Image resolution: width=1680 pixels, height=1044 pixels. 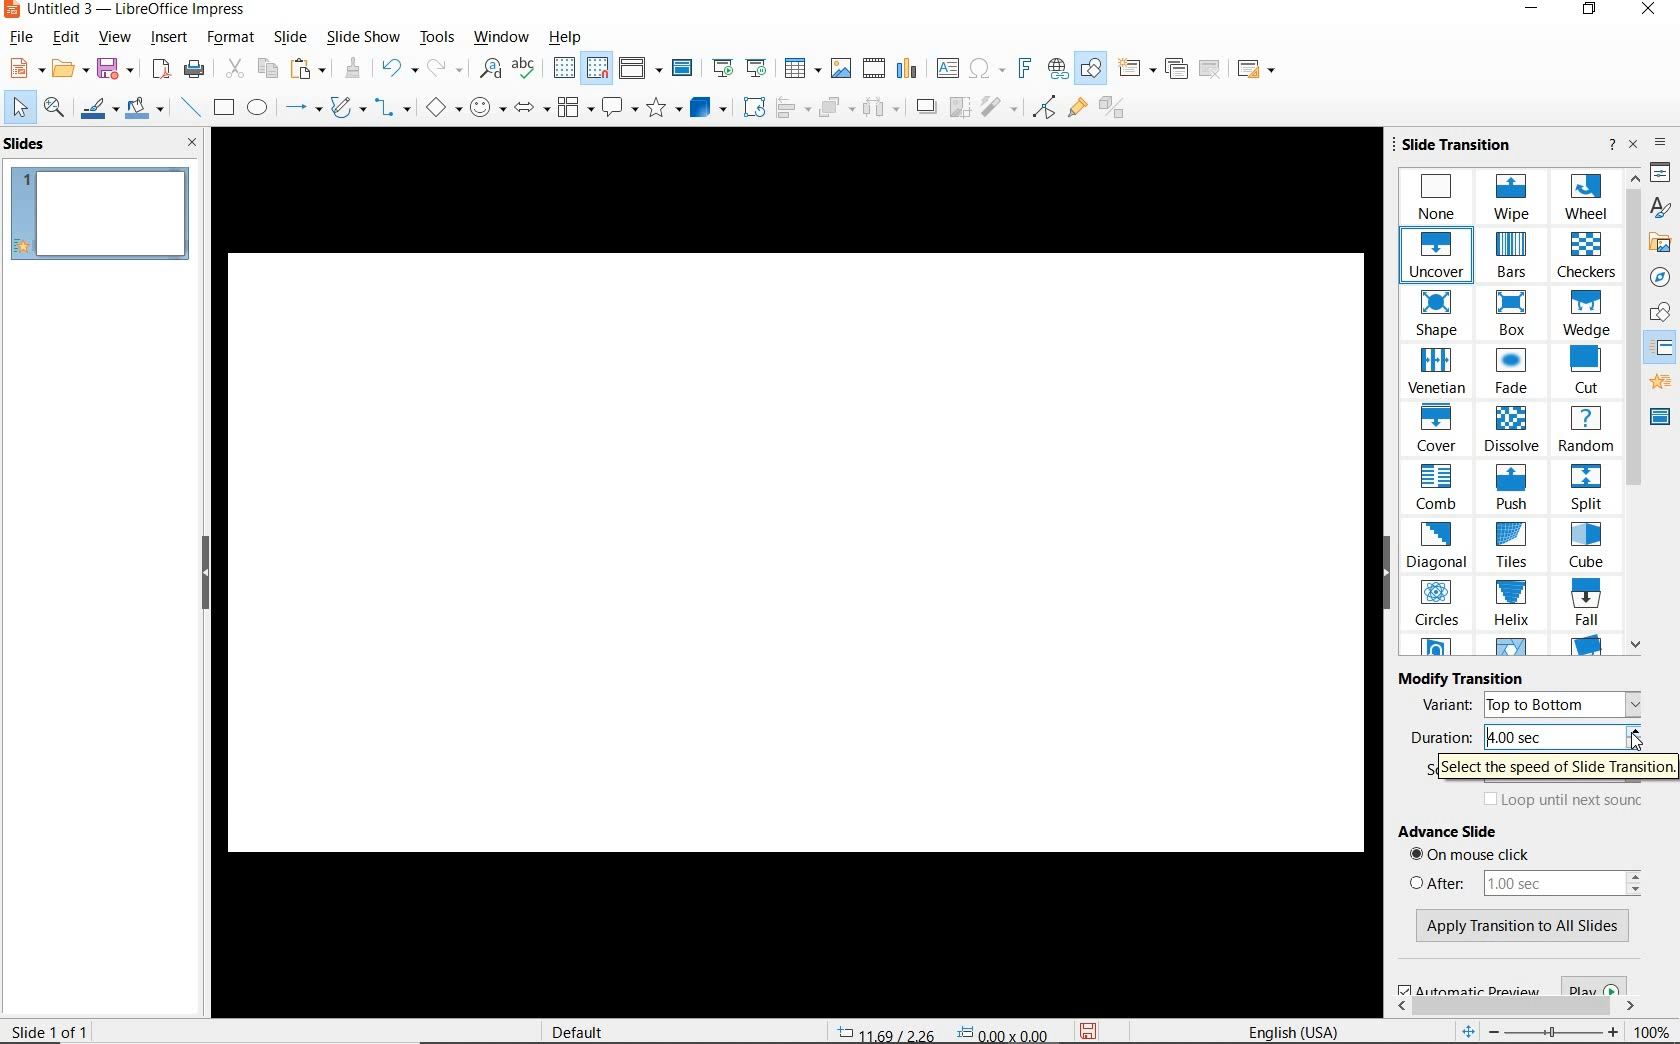 What do you see at coordinates (1662, 173) in the screenshot?
I see `PROPERTIES` at bounding box center [1662, 173].